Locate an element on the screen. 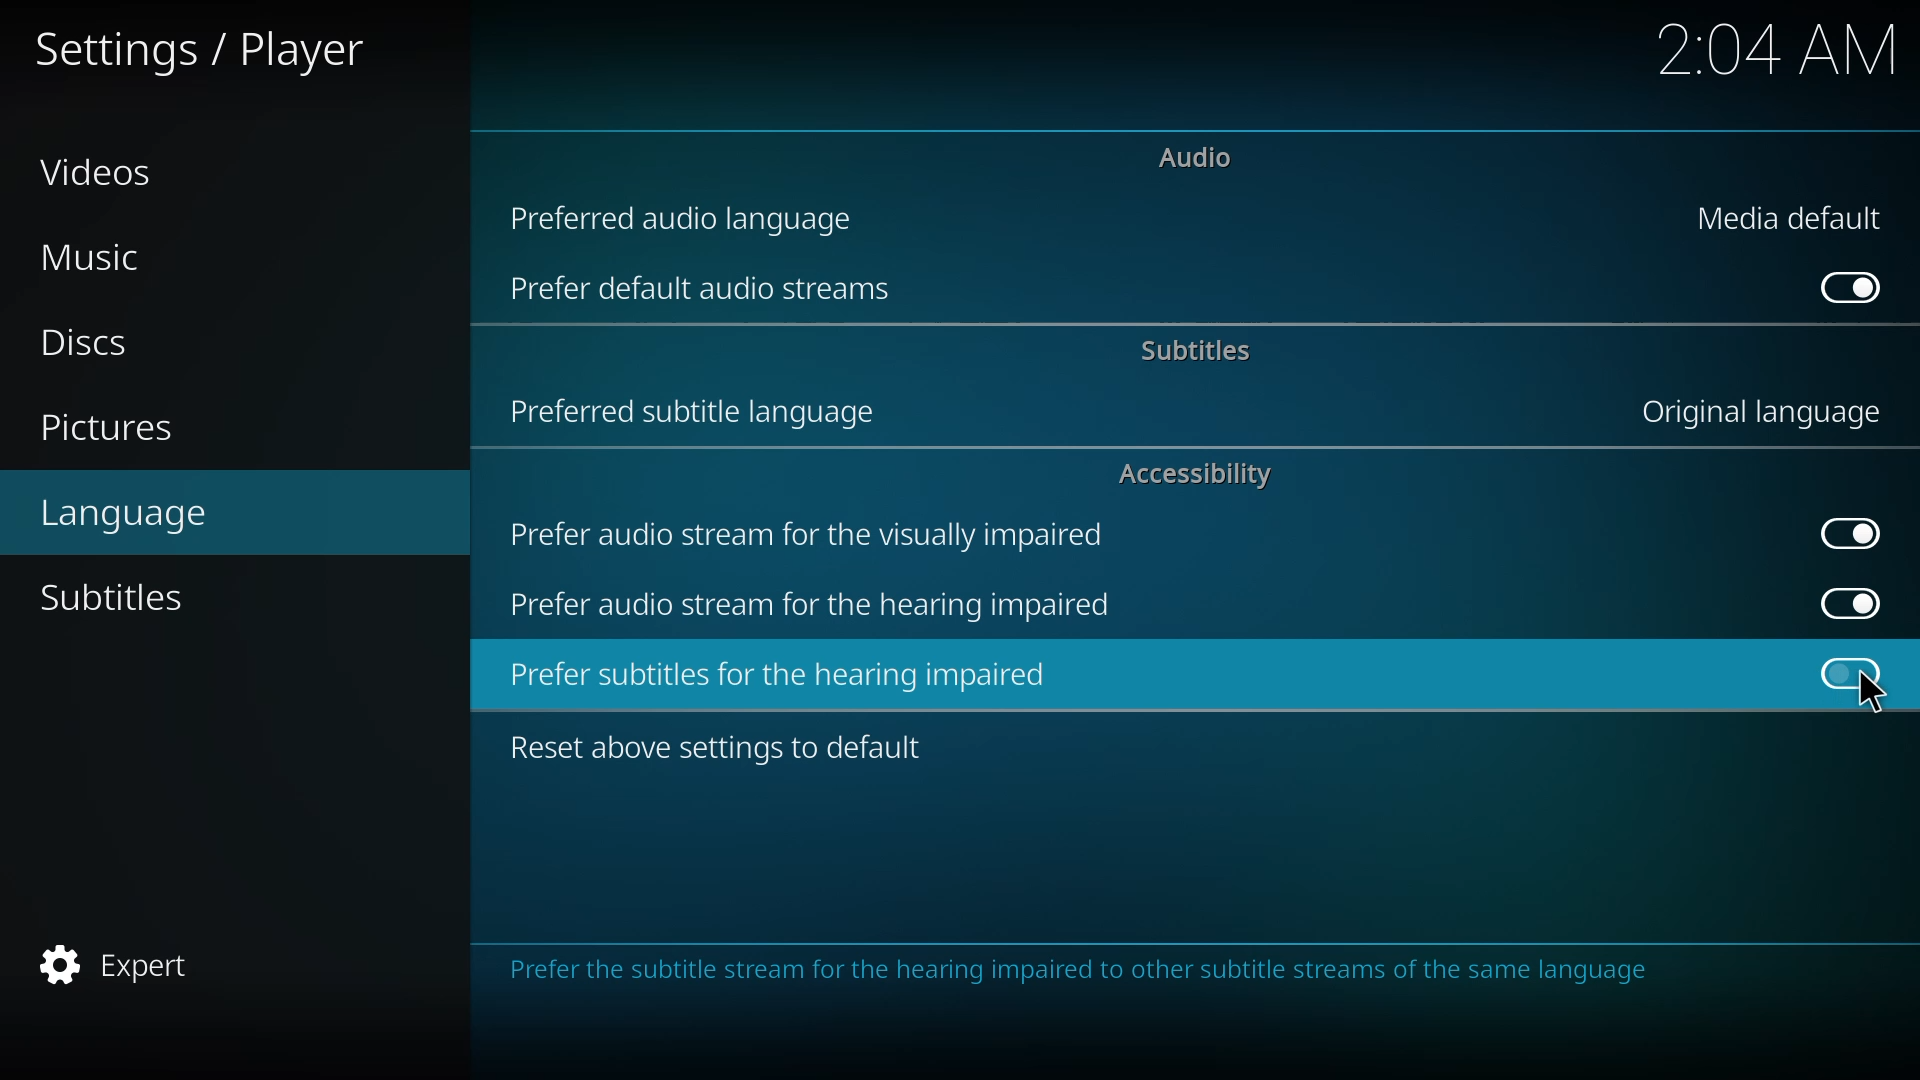 The width and height of the screenshot is (1920, 1080). enabled is located at coordinates (1848, 534).